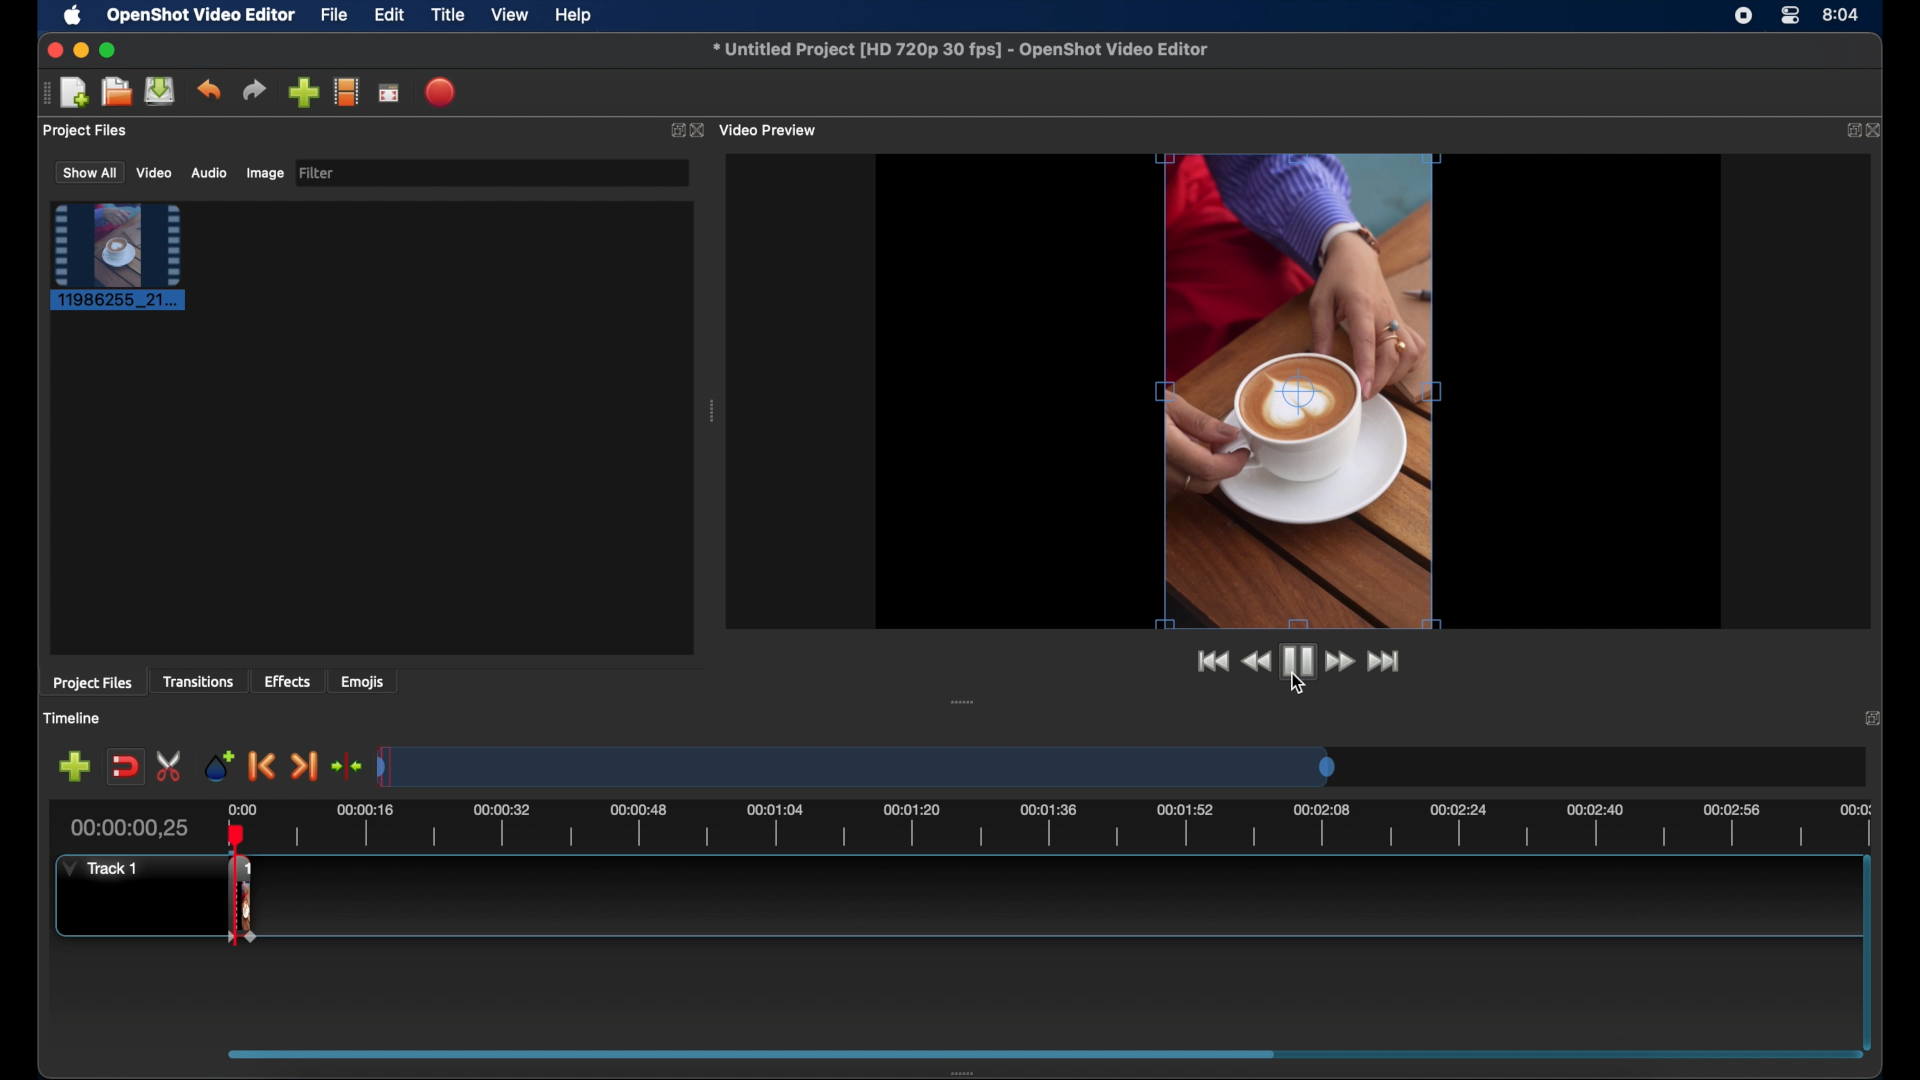 The width and height of the screenshot is (1920, 1080). I want to click on 0.00, so click(243, 807).